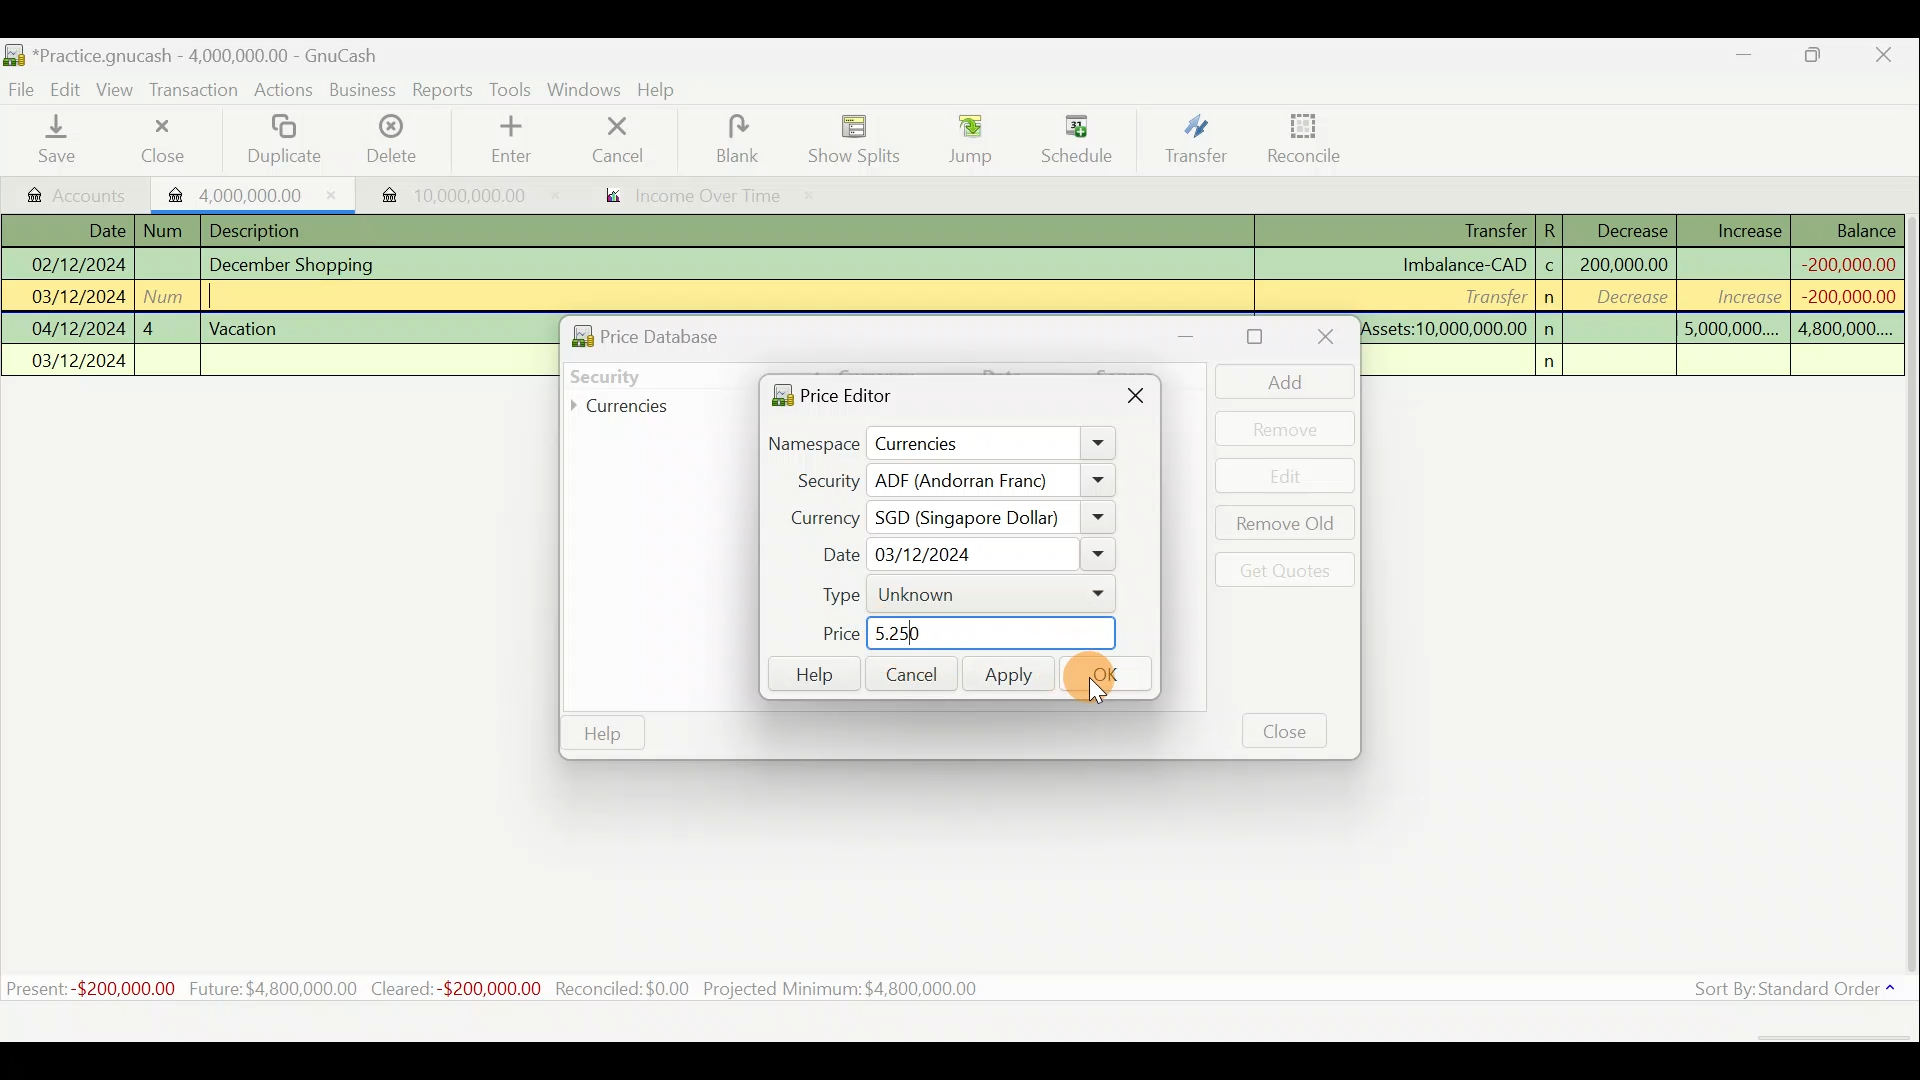 Image resolution: width=1920 pixels, height=1080 pixels. What do you see at coordinates (1322, 339) in the screenshot?
I see `Close` at bounding box center [1322, 339].